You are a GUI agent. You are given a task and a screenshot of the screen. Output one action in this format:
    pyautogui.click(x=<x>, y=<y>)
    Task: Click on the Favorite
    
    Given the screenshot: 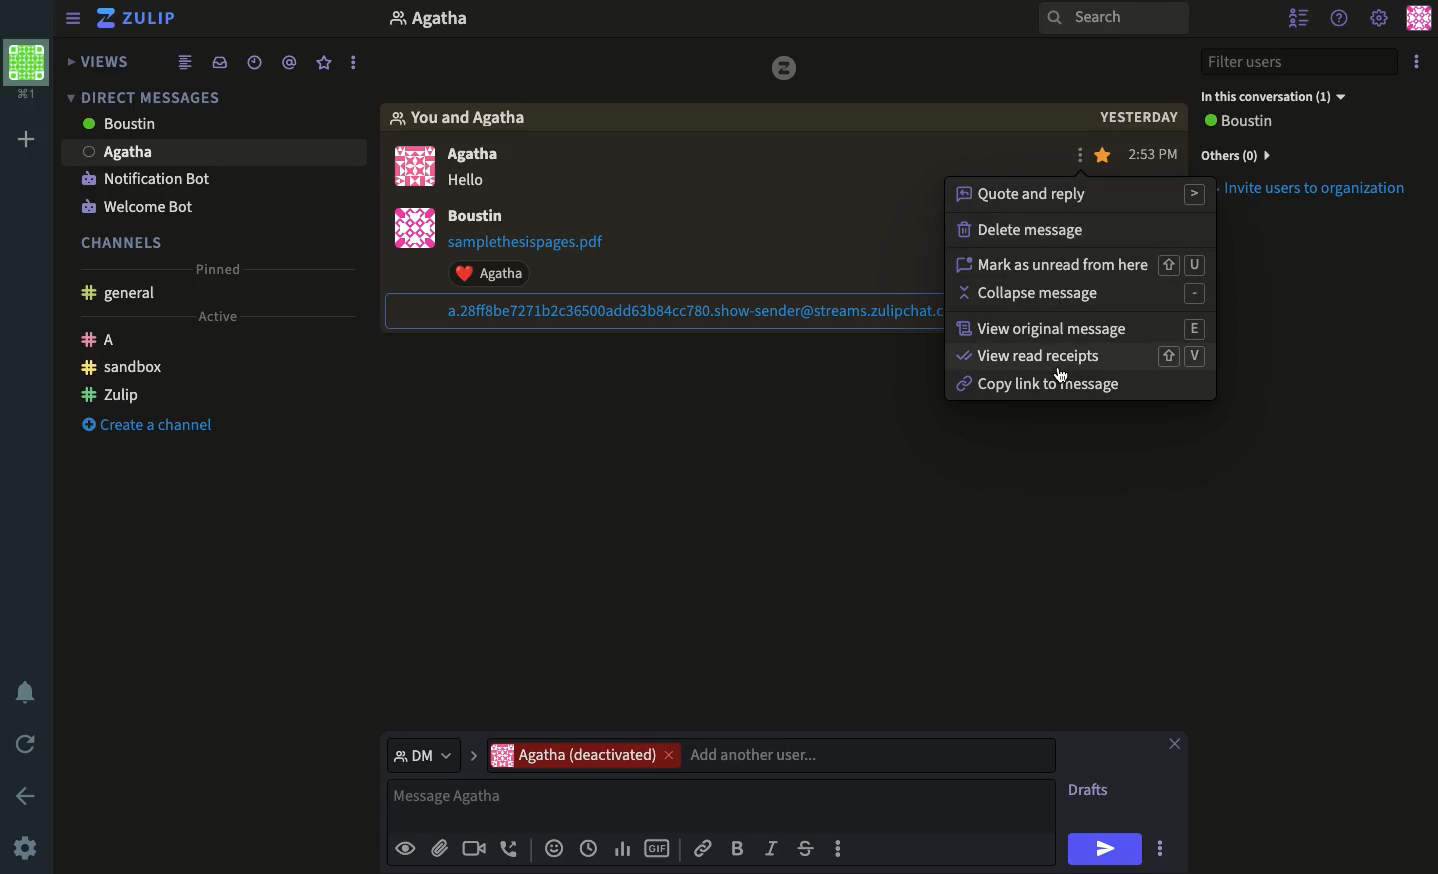 What is the action you would take?
    pyautogui.click(x=325, y=64)
    